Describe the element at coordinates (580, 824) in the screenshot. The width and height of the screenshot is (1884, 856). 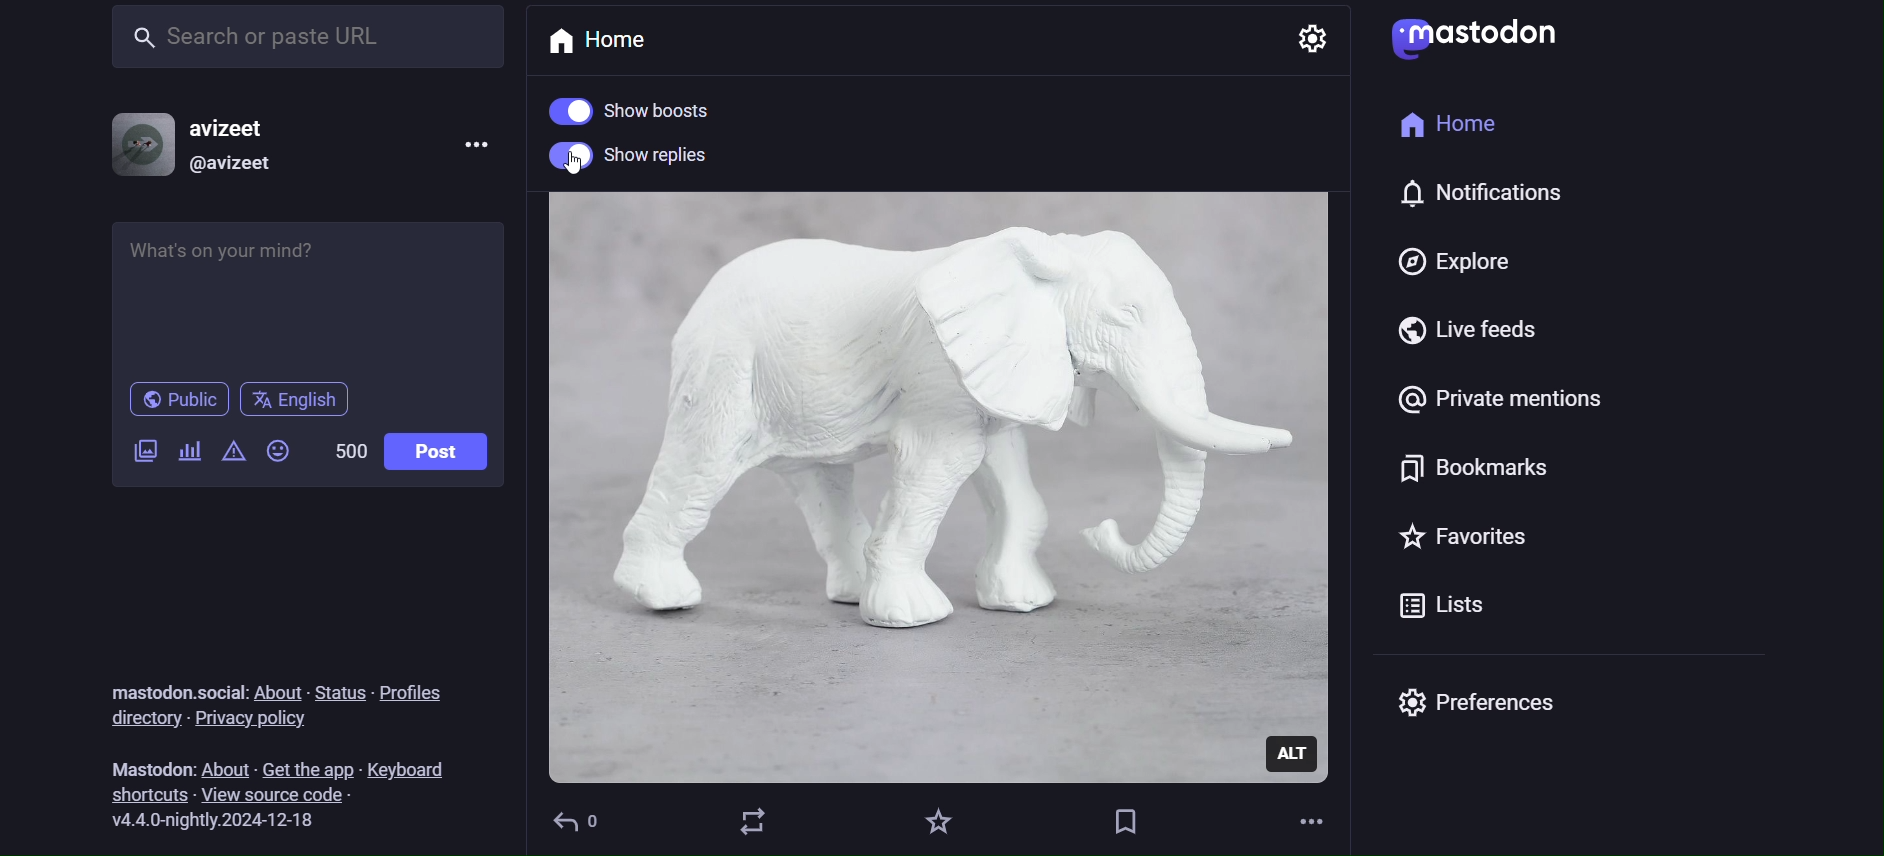
I see `reply` at that location.